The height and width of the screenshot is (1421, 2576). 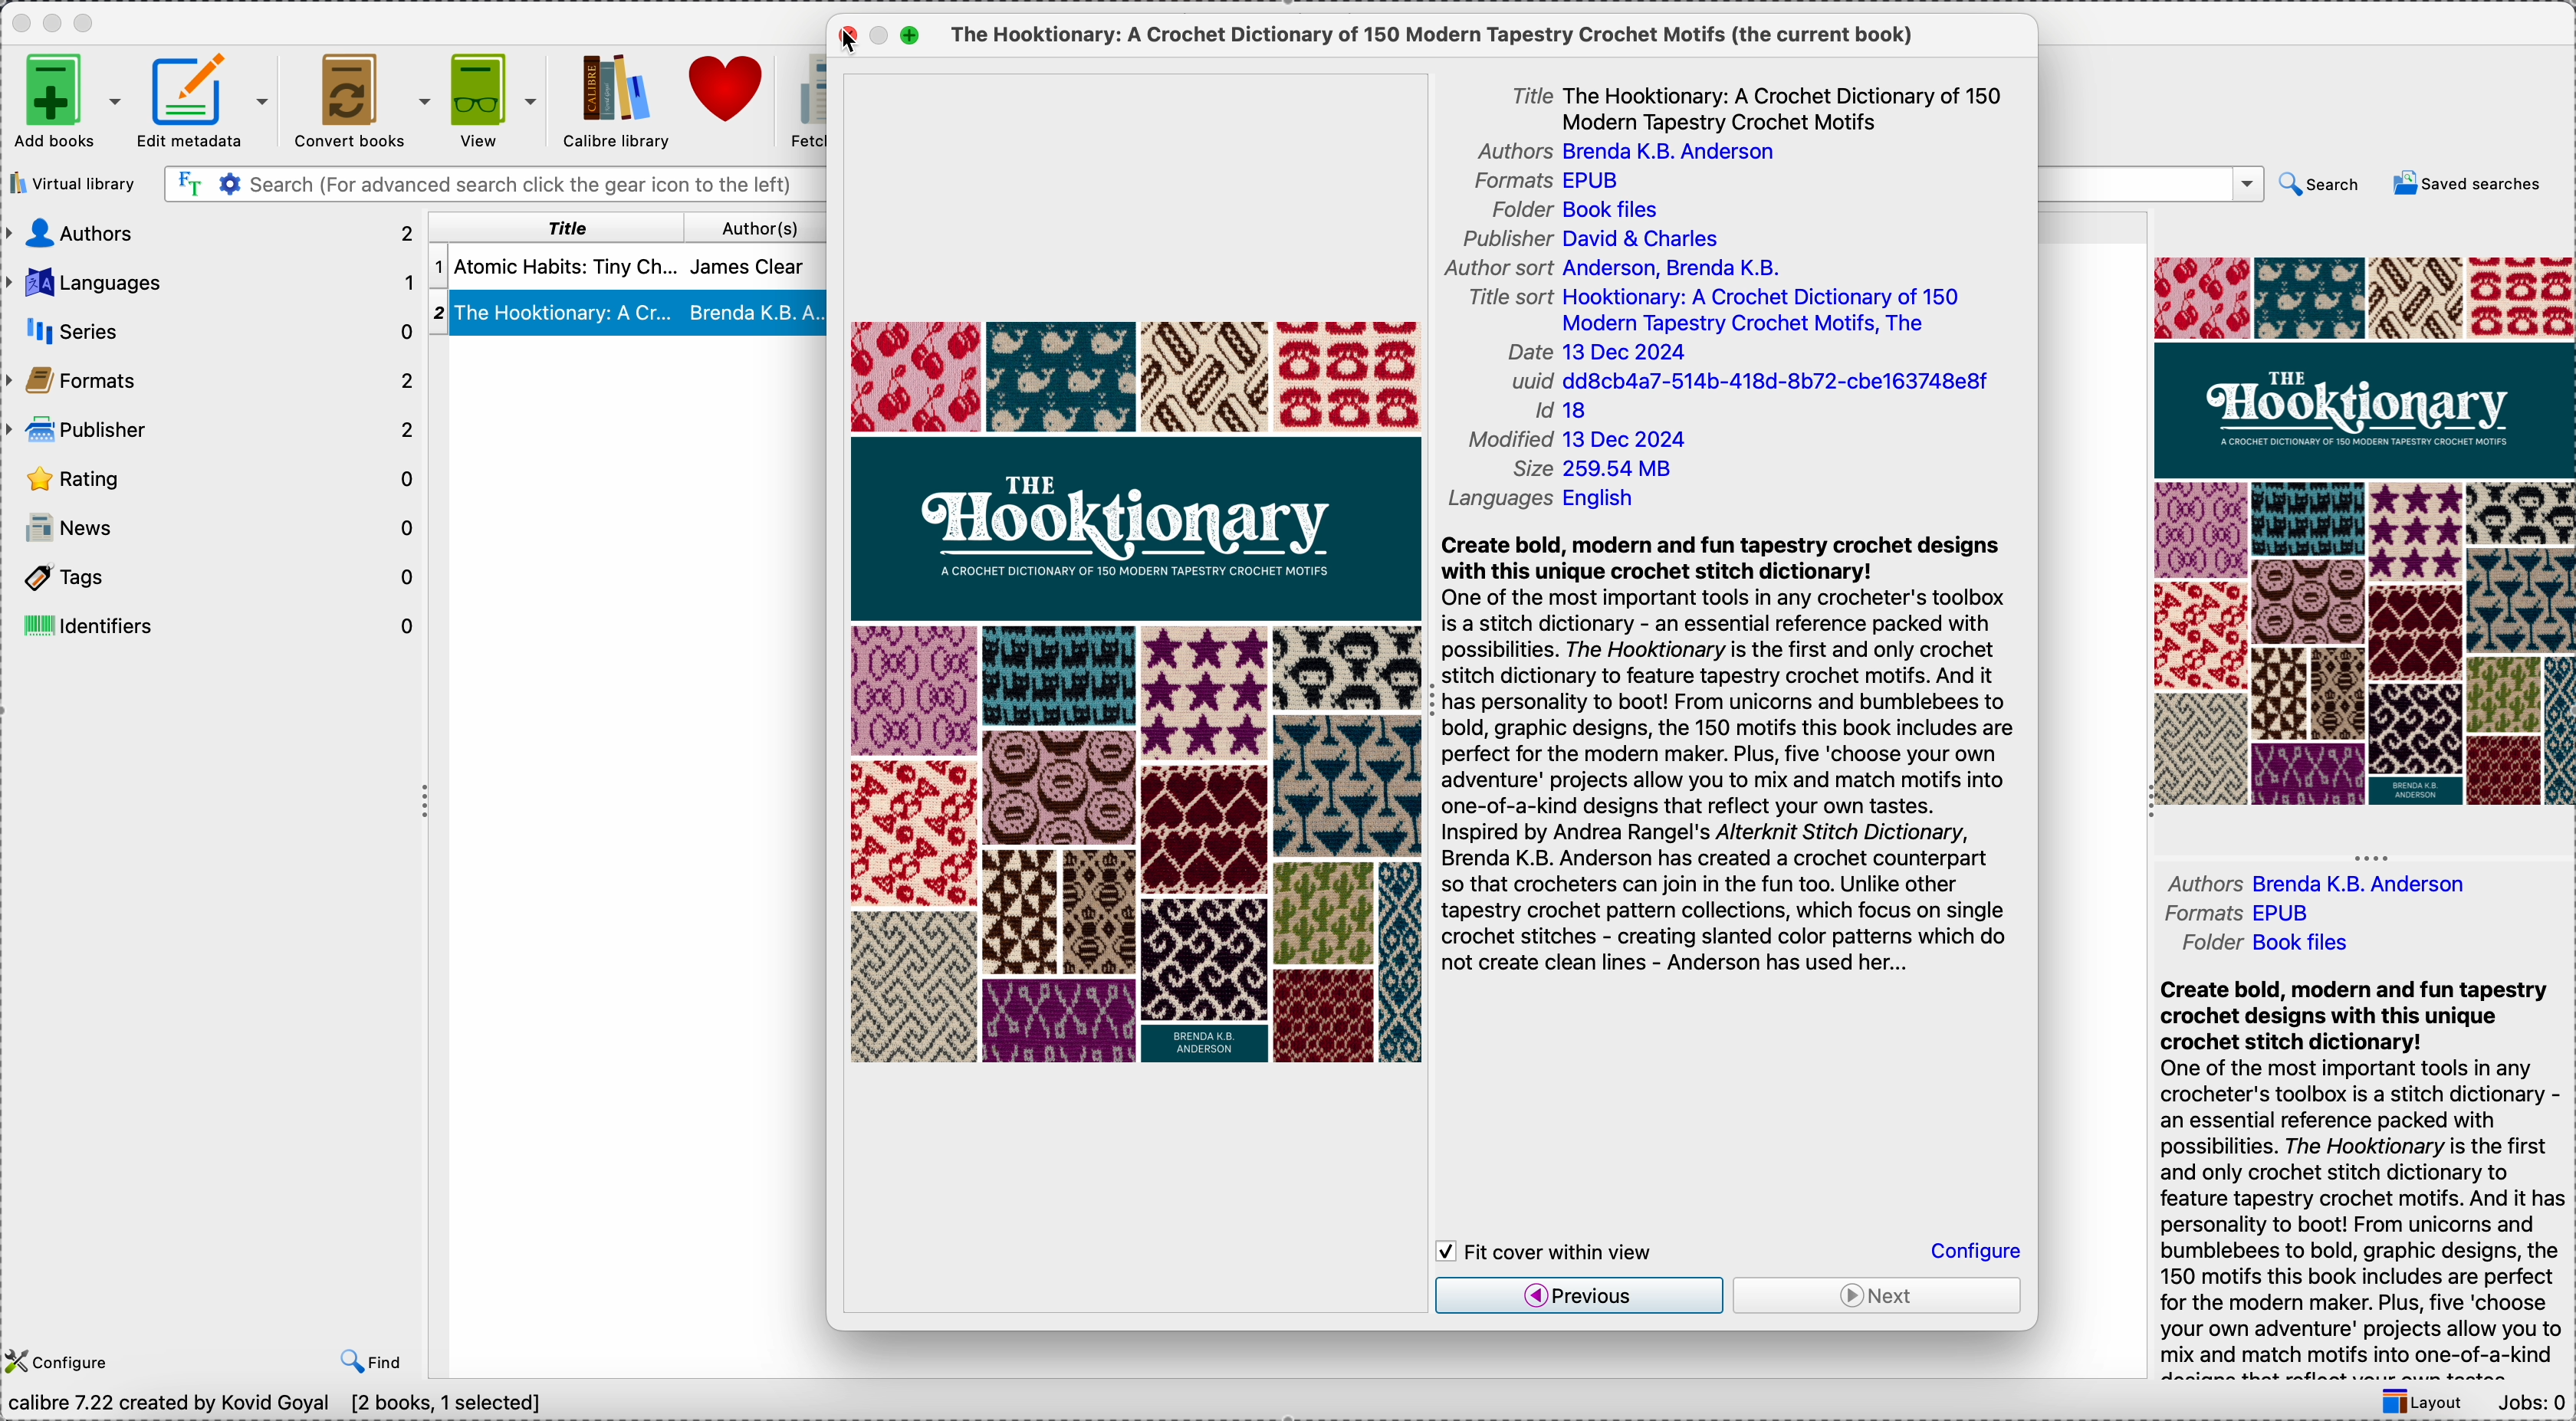 I want to click on search bar, so click(x=2153, y=185).